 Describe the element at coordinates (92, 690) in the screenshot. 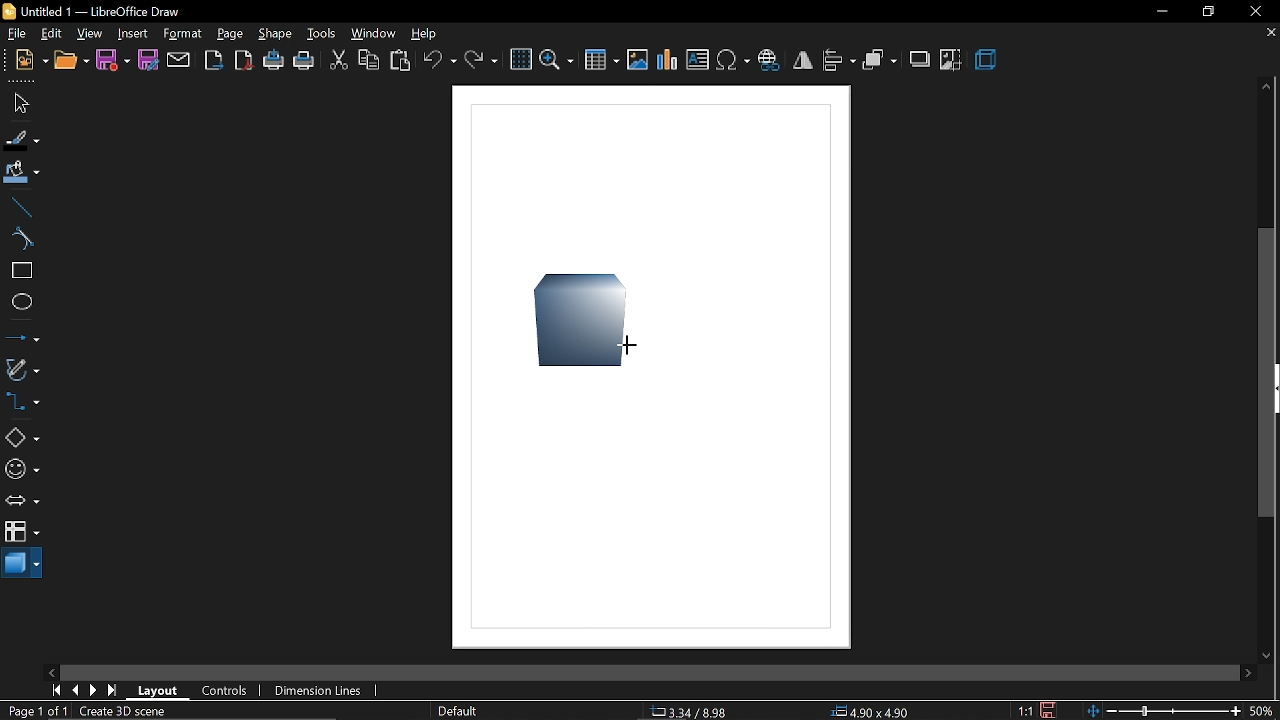

I see `next page` at that location.